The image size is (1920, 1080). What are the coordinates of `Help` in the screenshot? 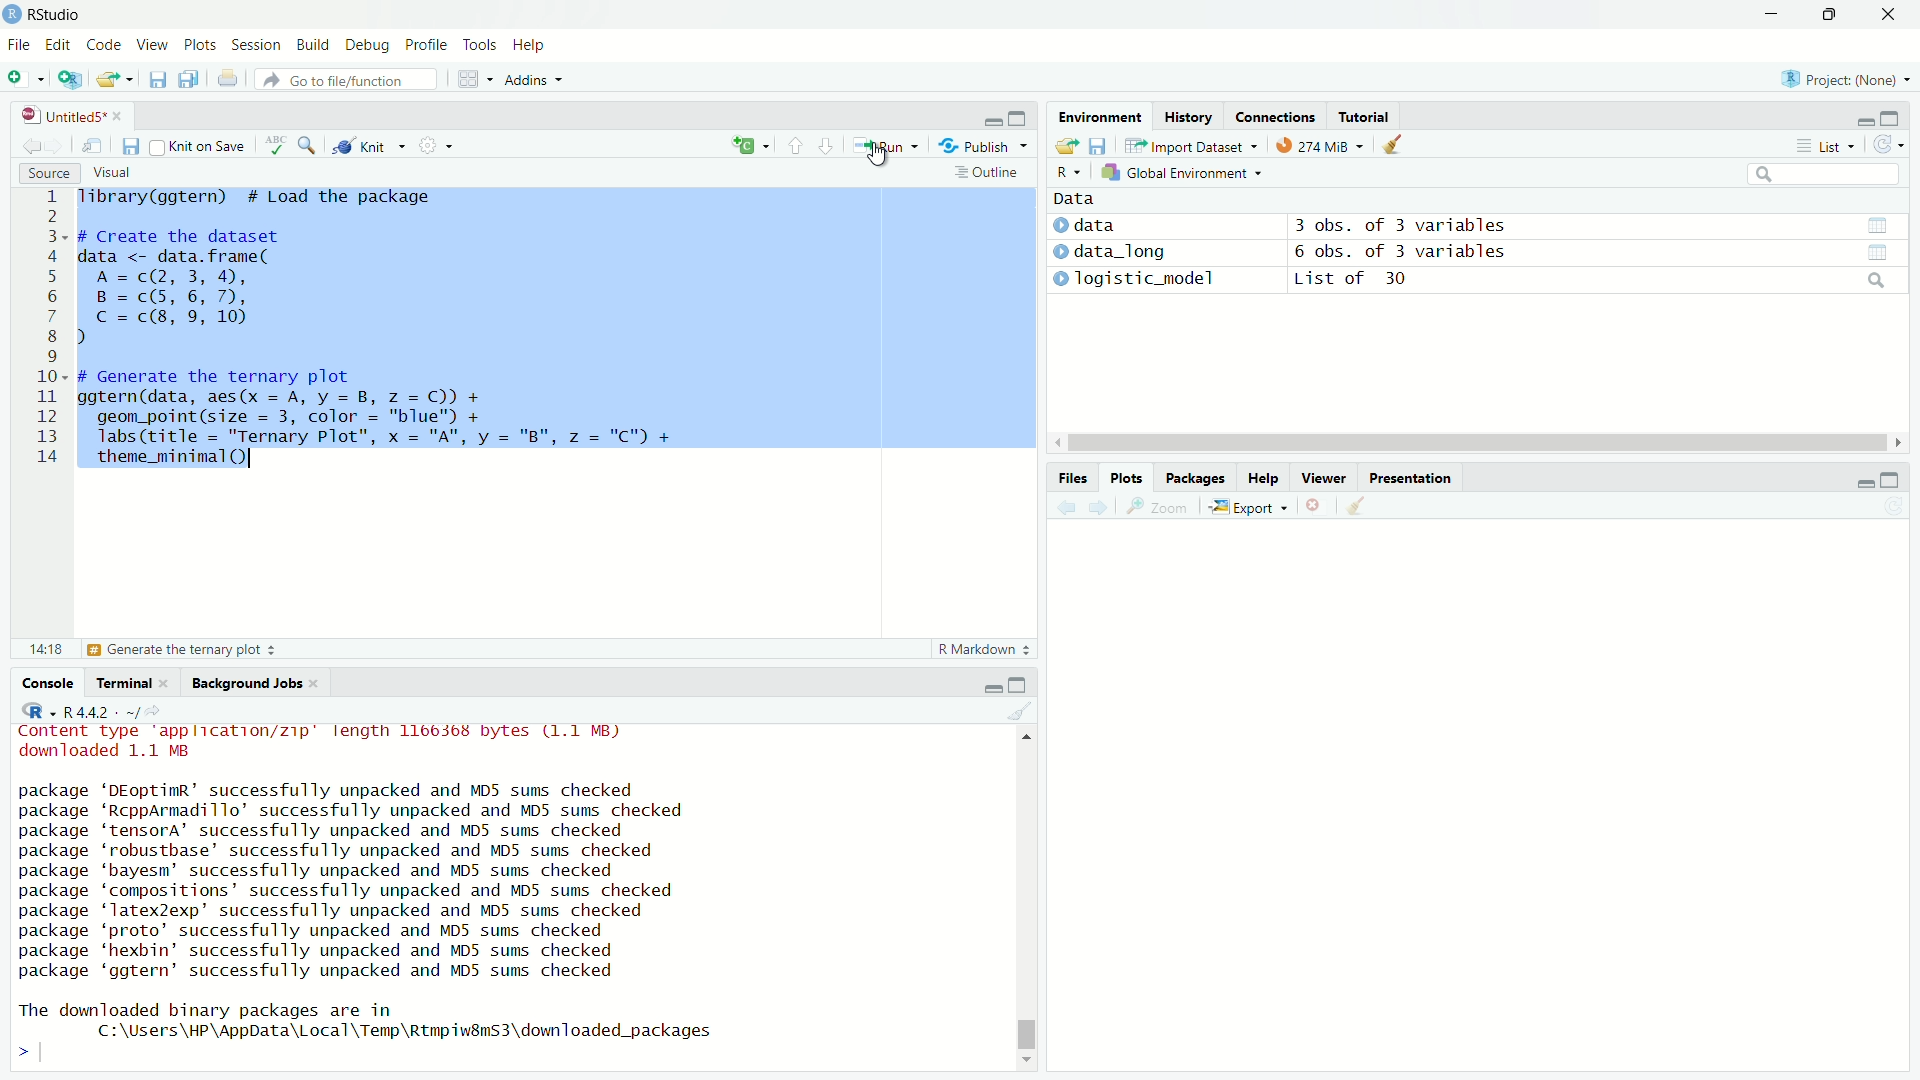 It's located at (1259, 479).